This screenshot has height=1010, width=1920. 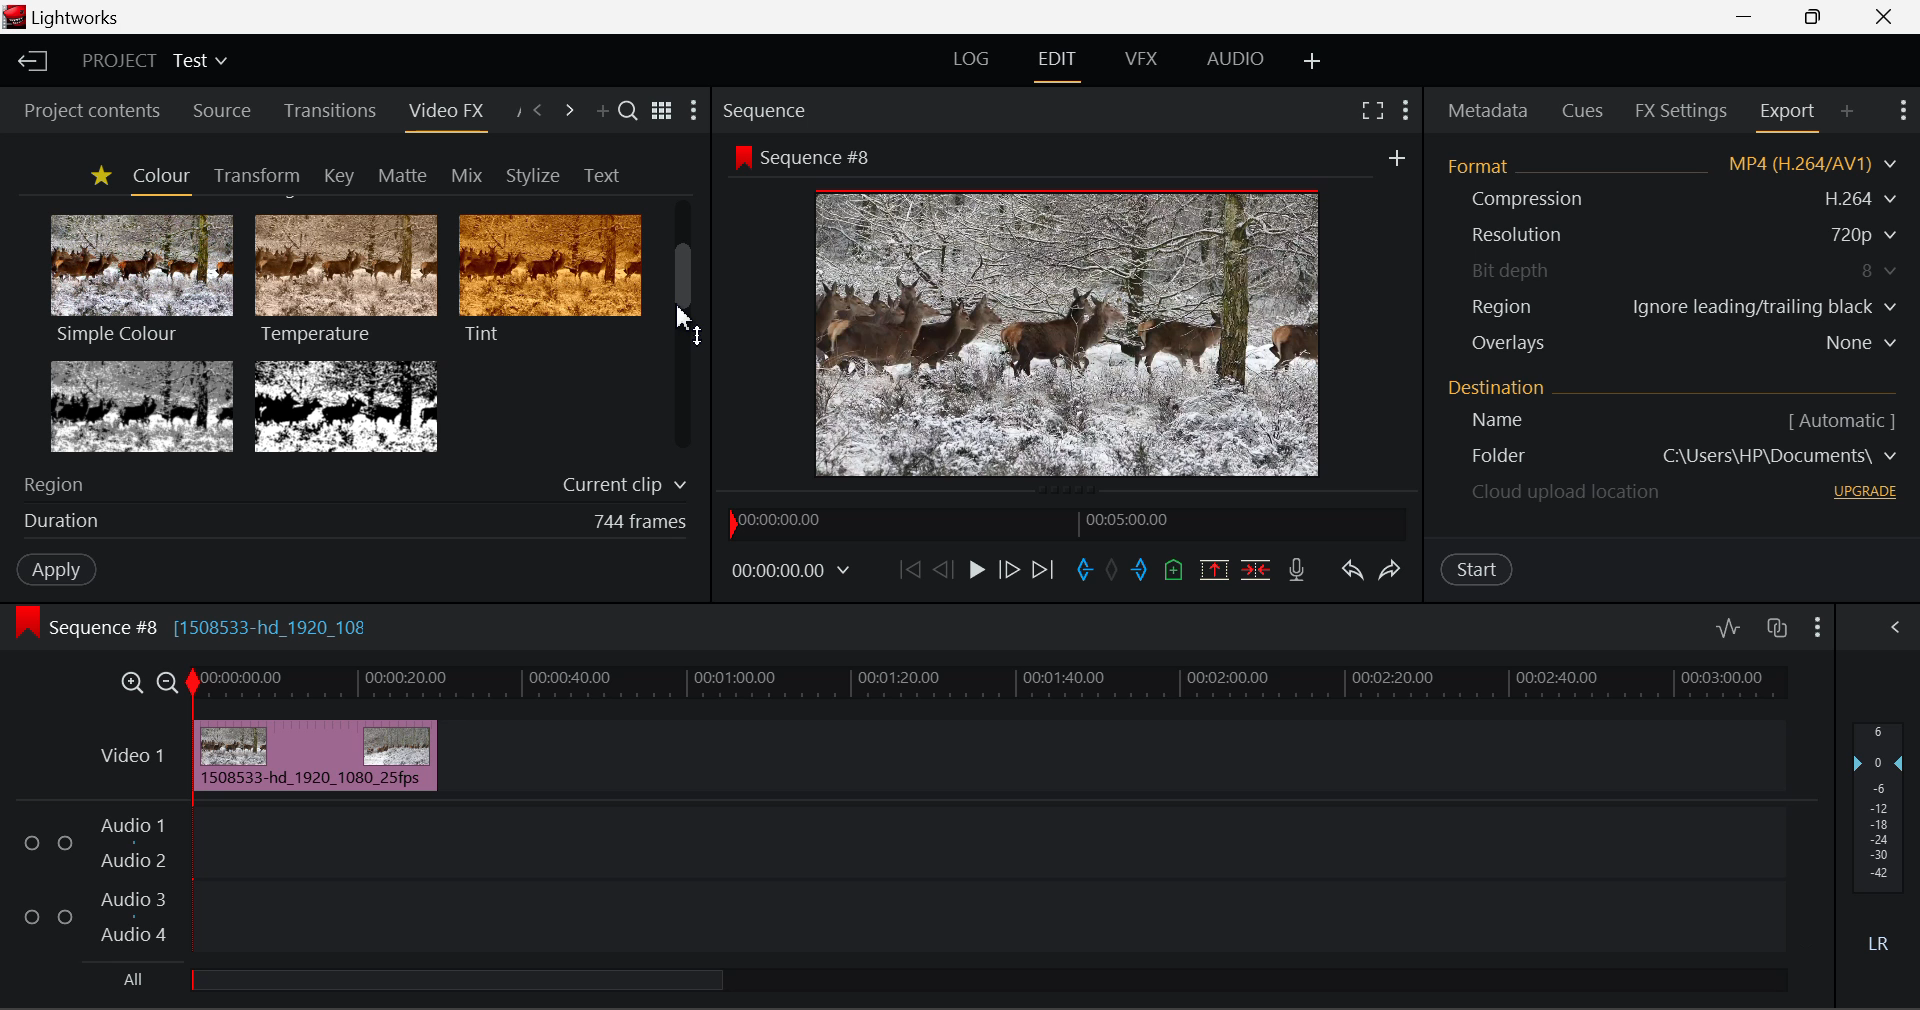 I want to click on Stylize, so click(x=533, y=173).